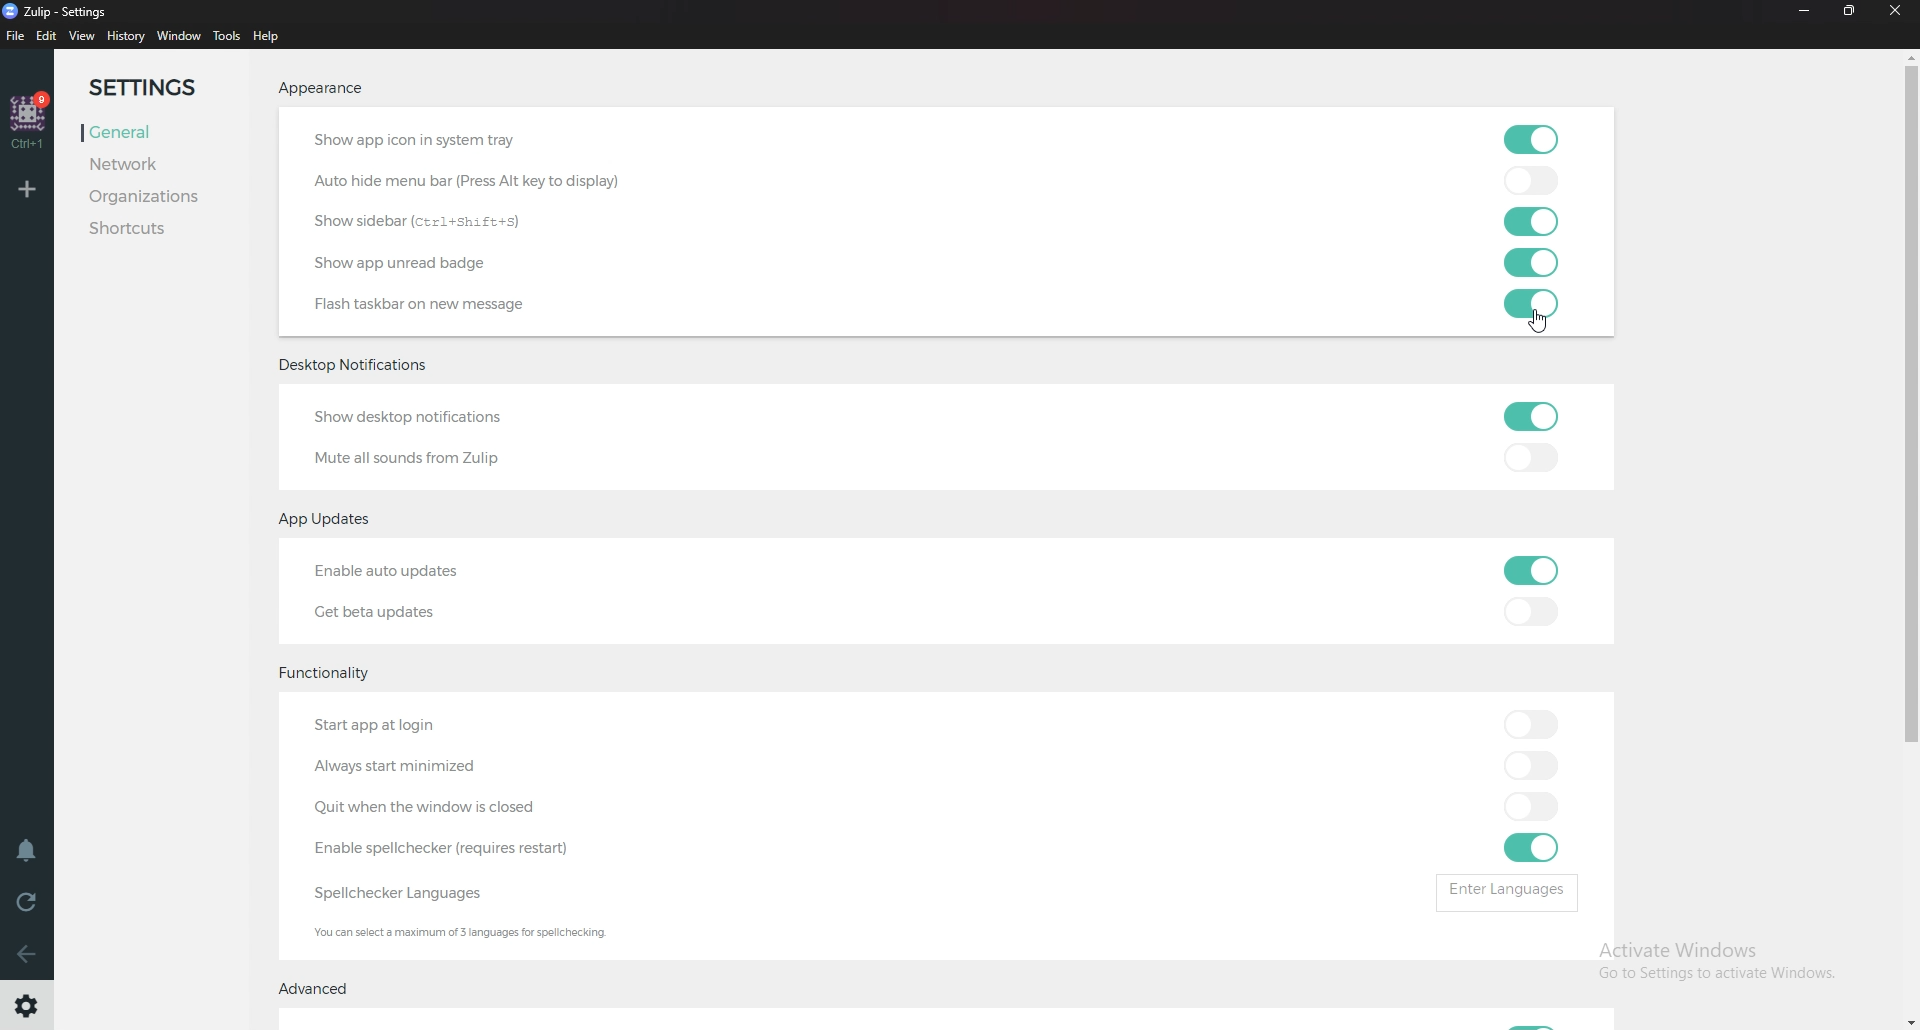 This screenshot has width=1920, height=1030. Describe the element at coordinates (1530, 415) in the screenshot. I see `toggle` at that location.